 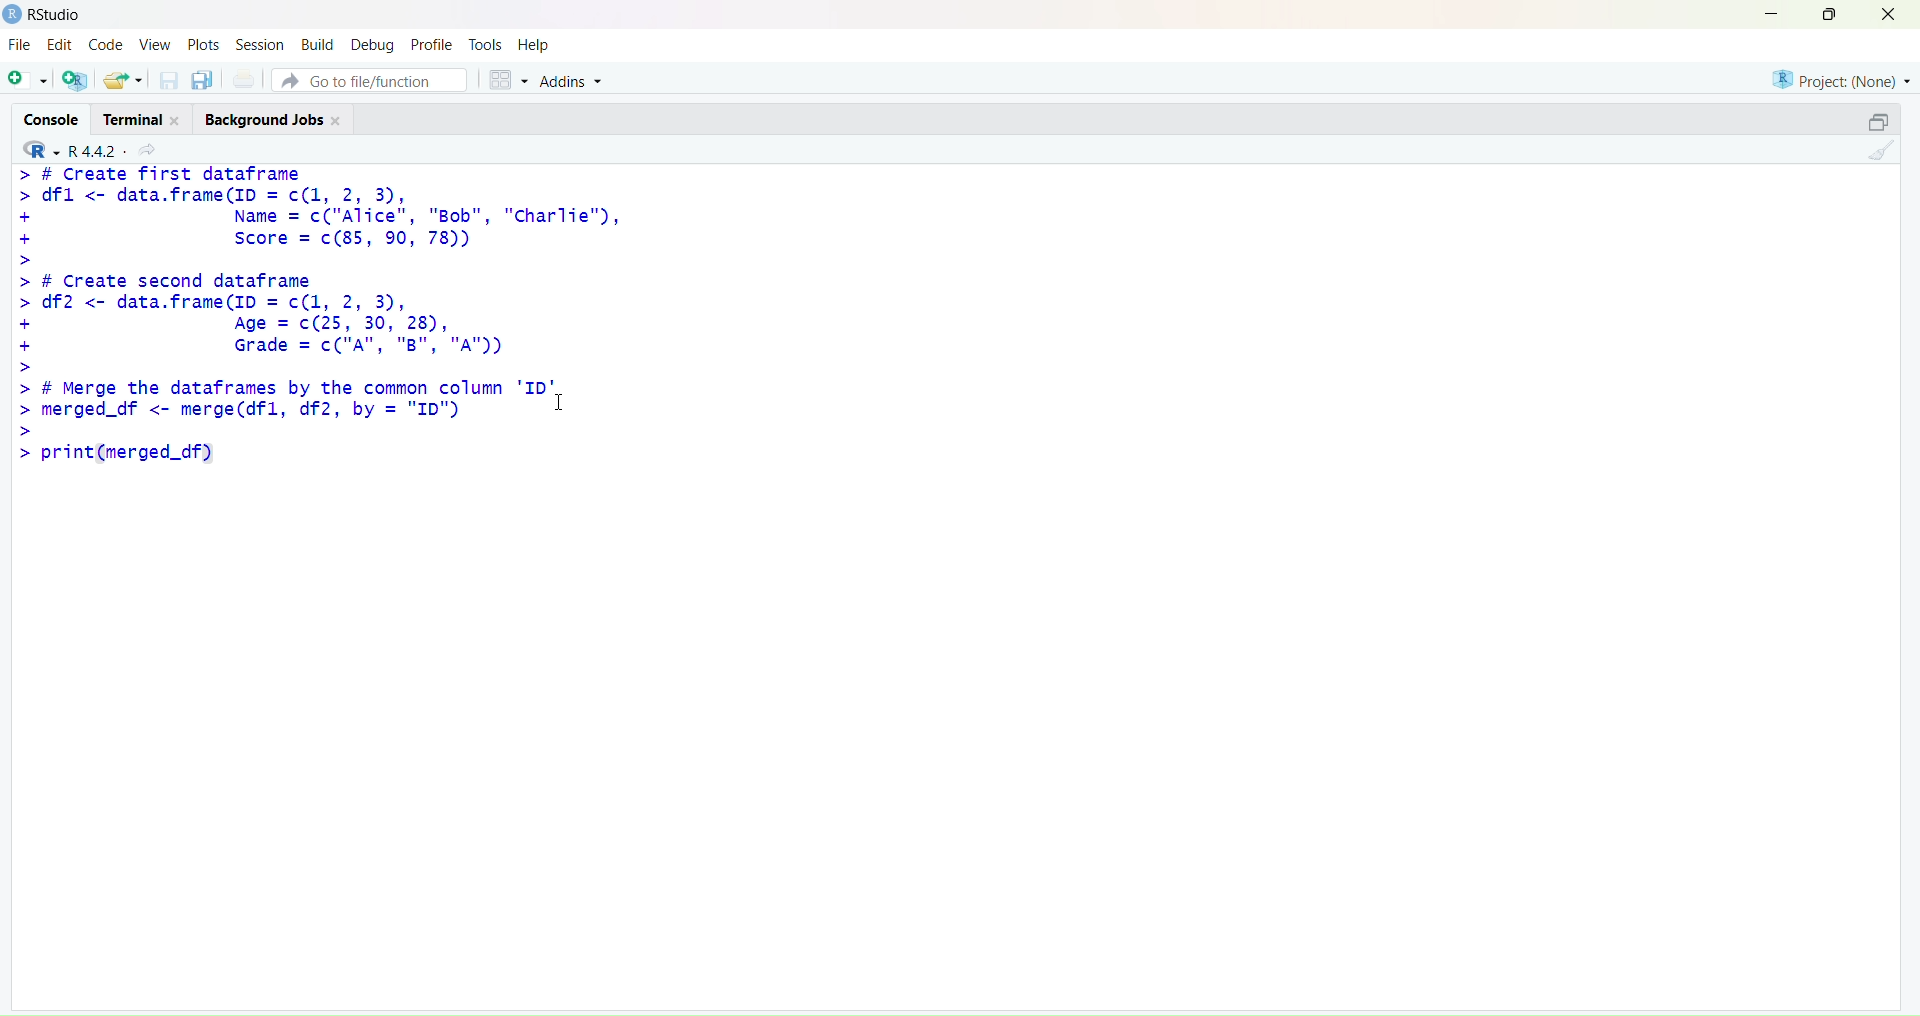 What do you see at coordinates (202, 44) in the screenshot?
I see `Plots` at bounding box center [202, 44].